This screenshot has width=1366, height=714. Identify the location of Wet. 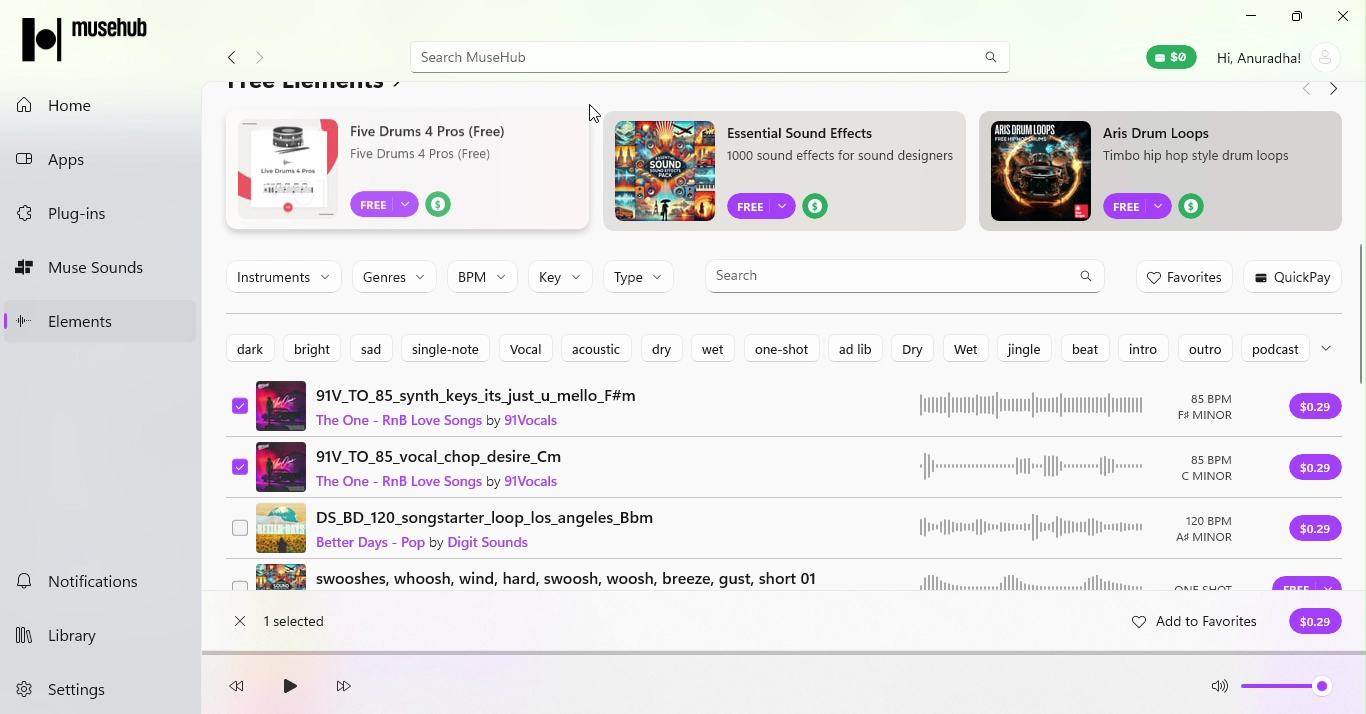
(961, 347).